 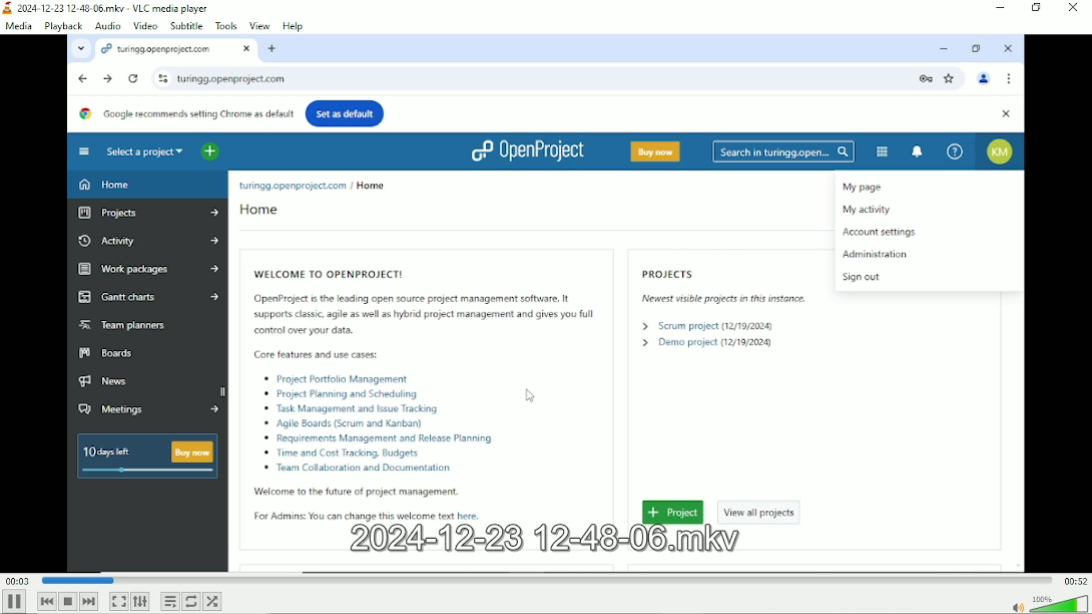 What do you see at coordinates (541, 305) in the screenshot?
I see `Video` at bounding box center [541, 305].